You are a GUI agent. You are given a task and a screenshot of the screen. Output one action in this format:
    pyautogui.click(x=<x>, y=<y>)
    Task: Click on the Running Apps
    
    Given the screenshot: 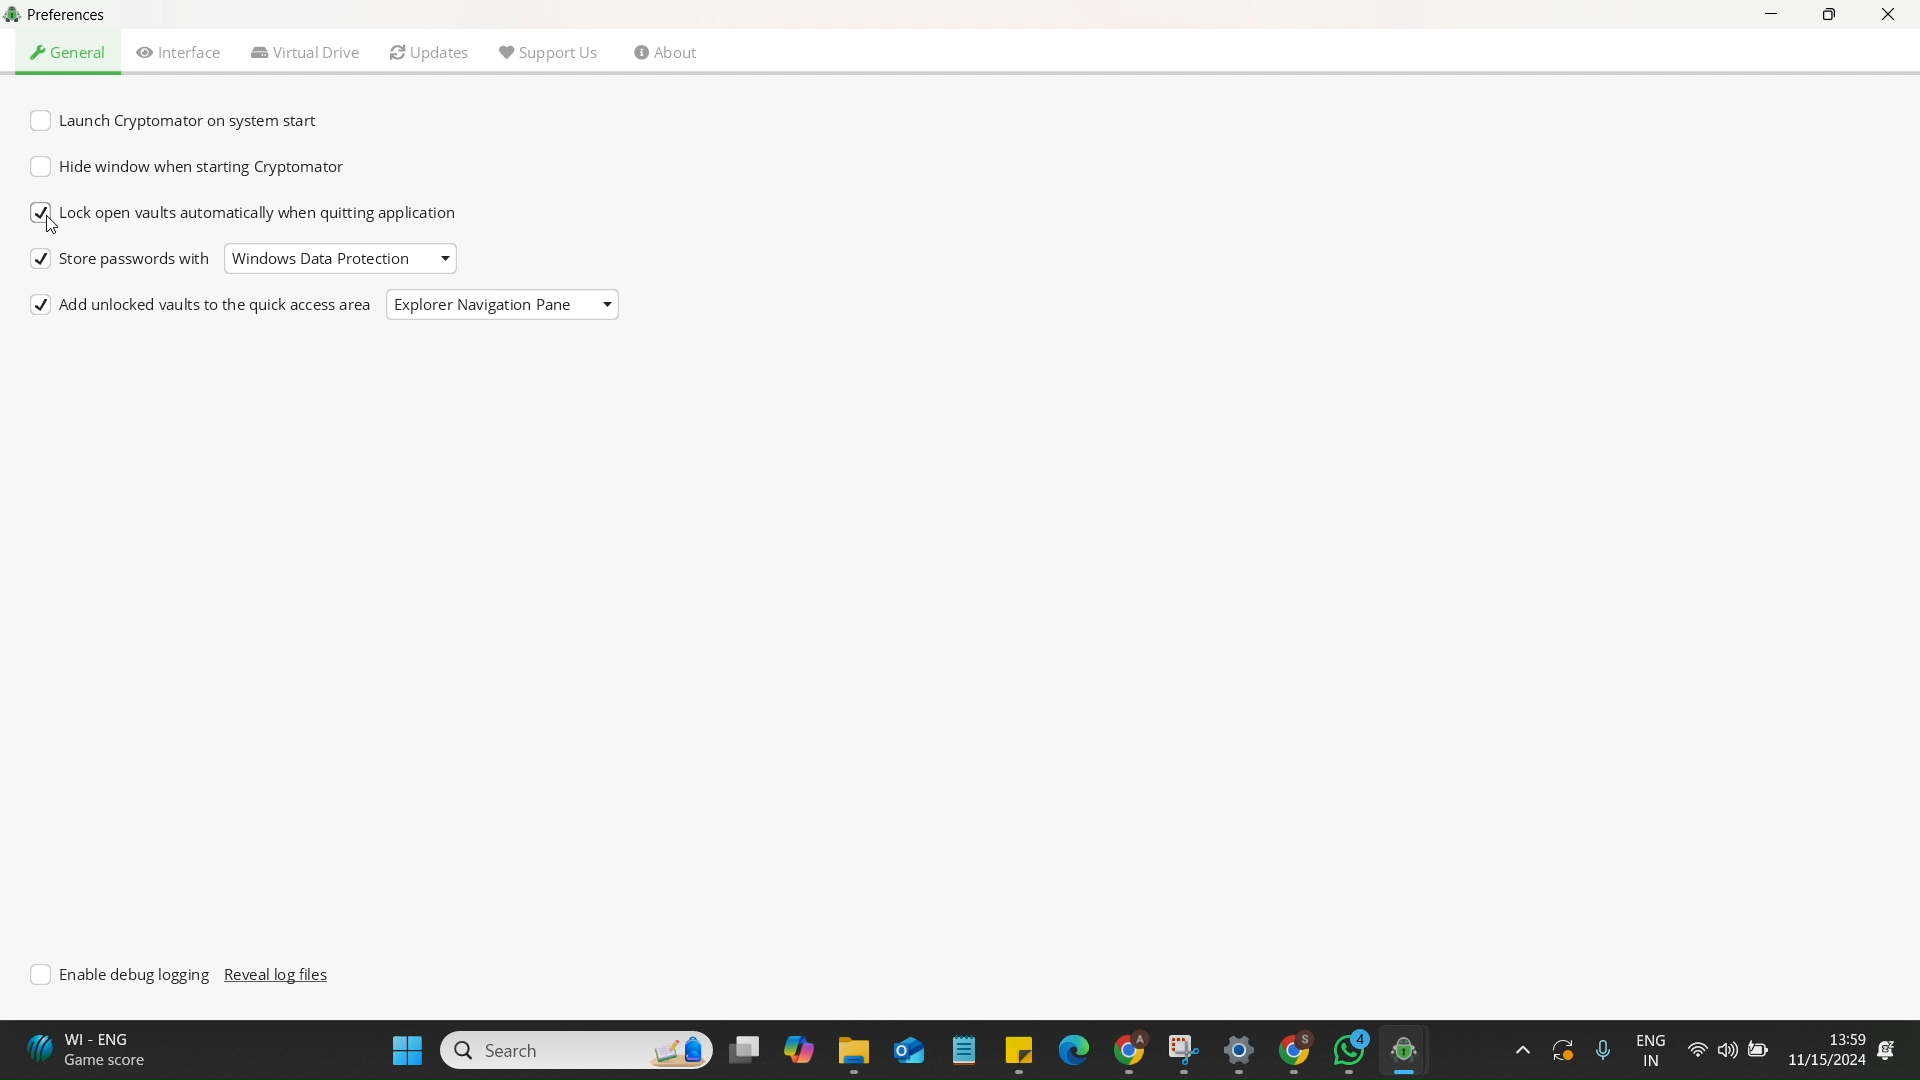 What is the action you would take?
    pyautogui.click(x=1520, y=1050)
    